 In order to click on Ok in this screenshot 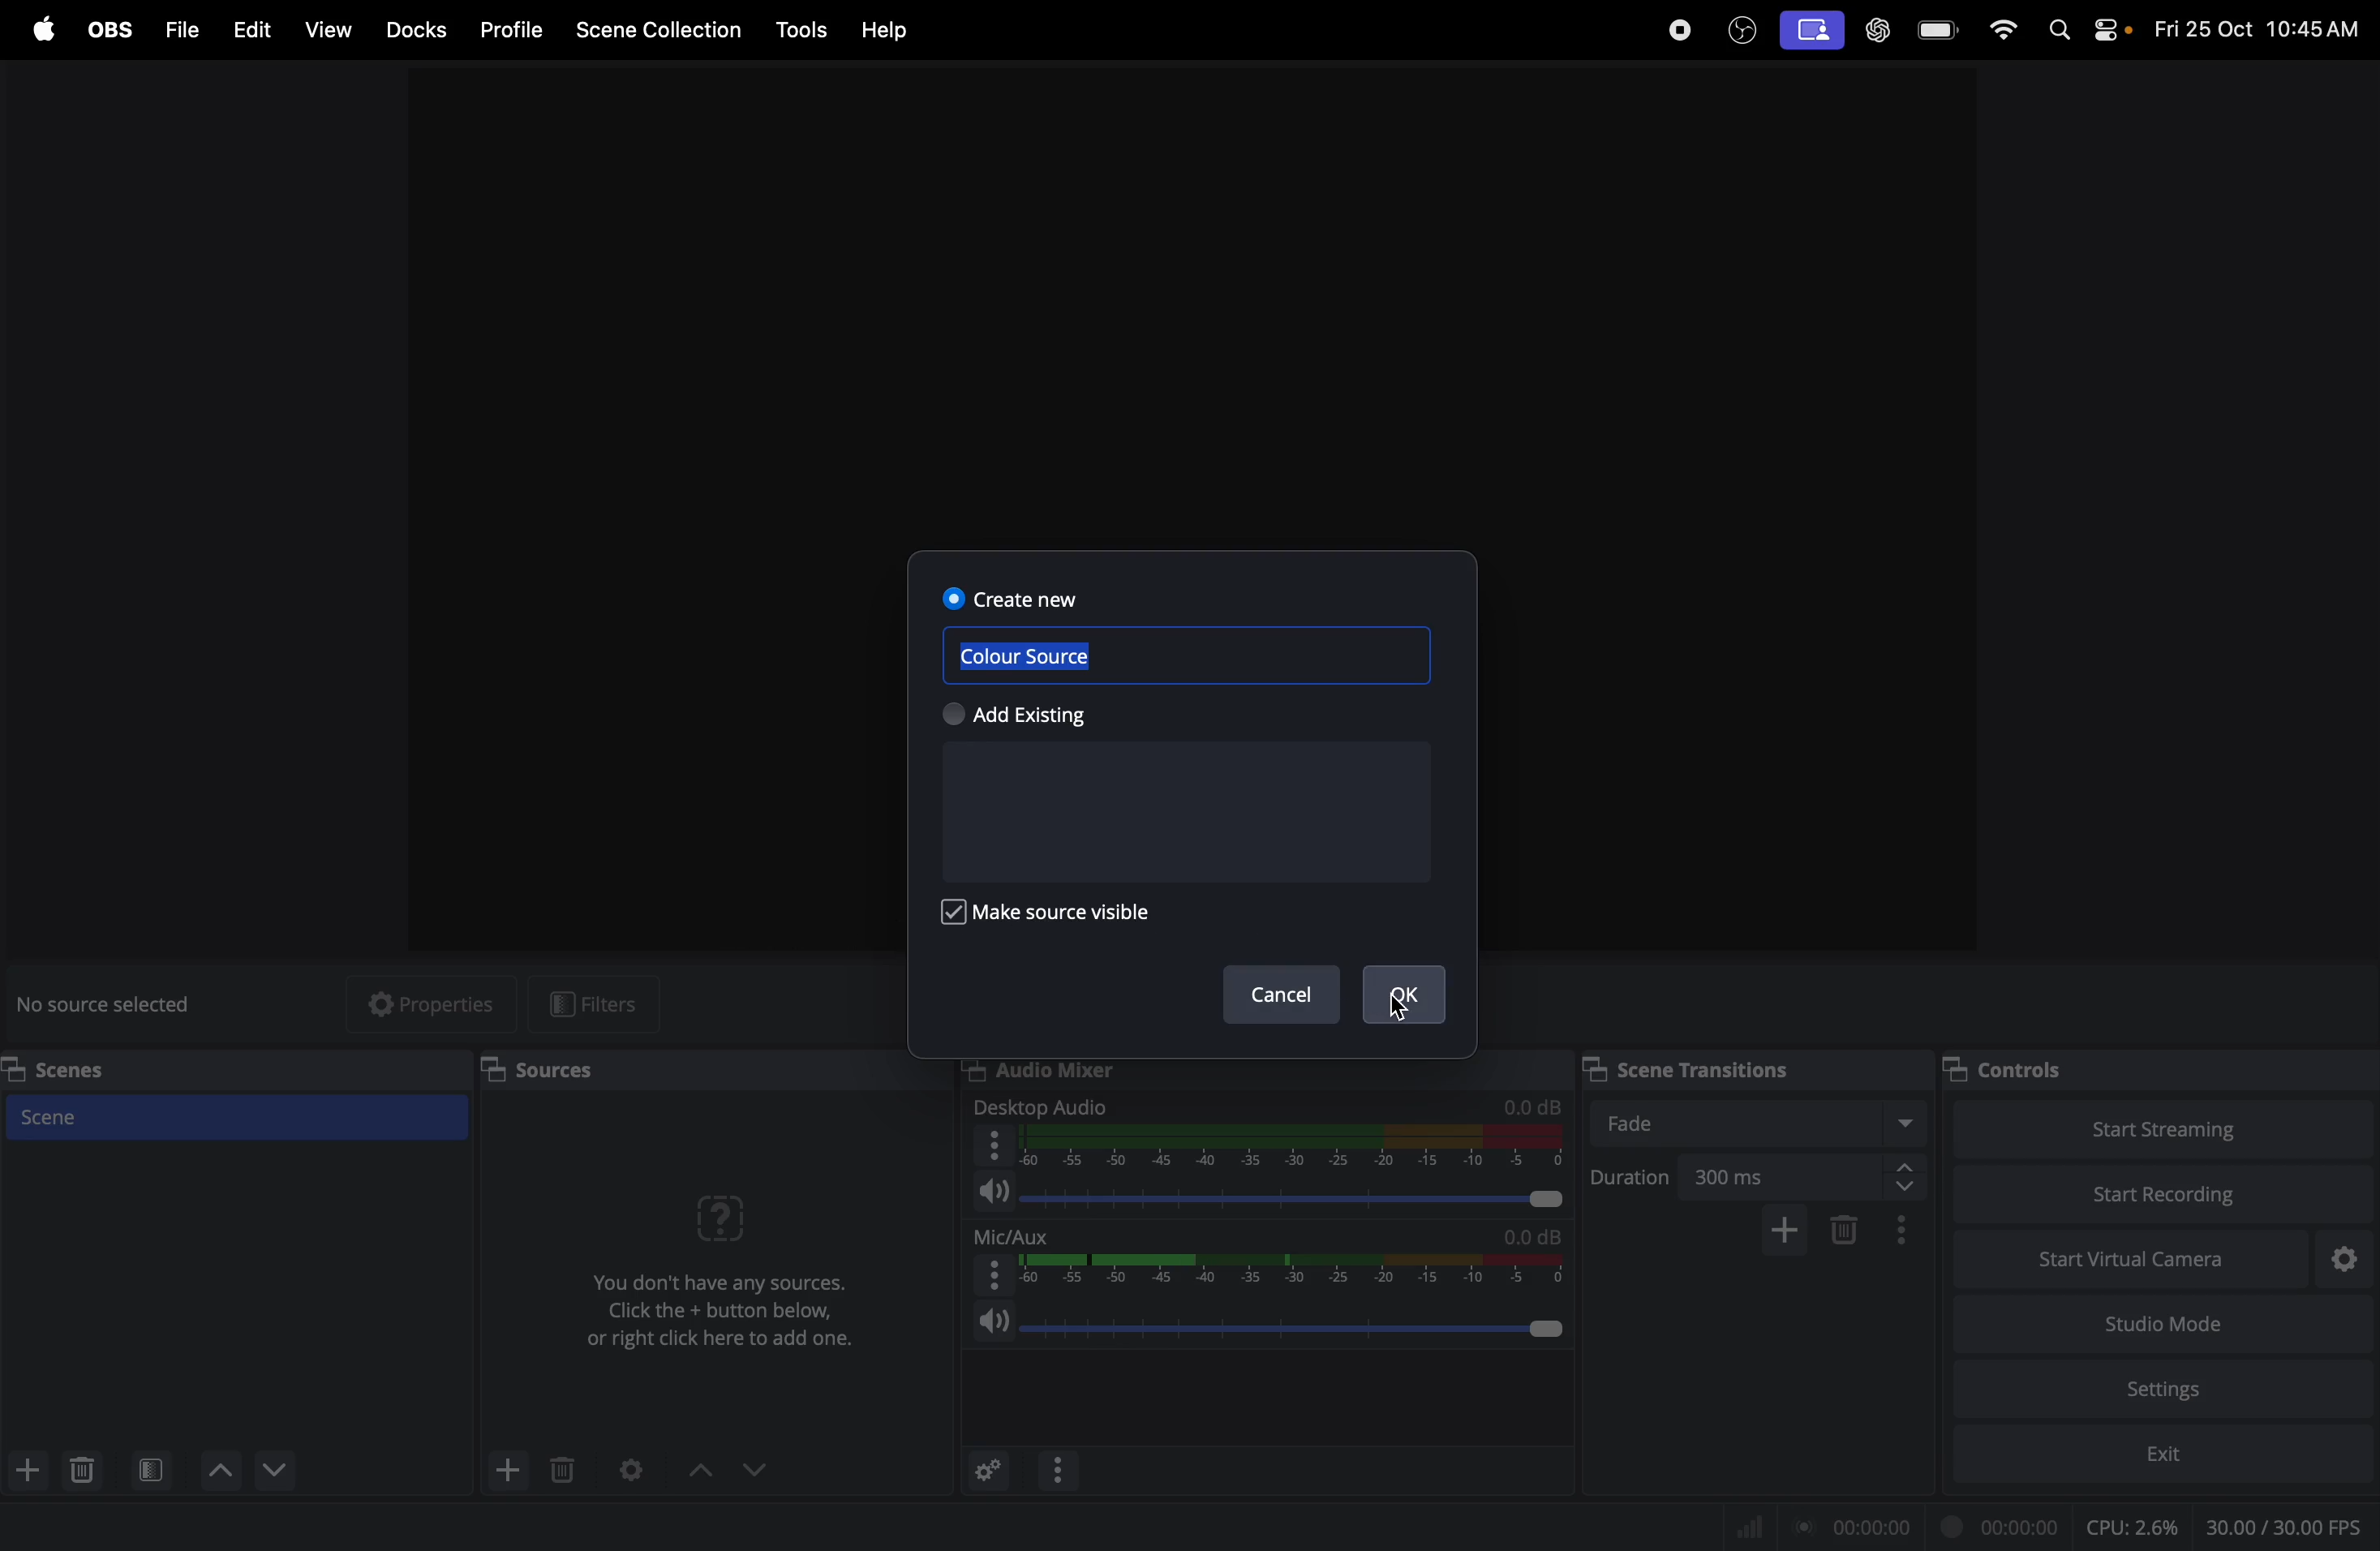, I will do `click(1400, 993)`.